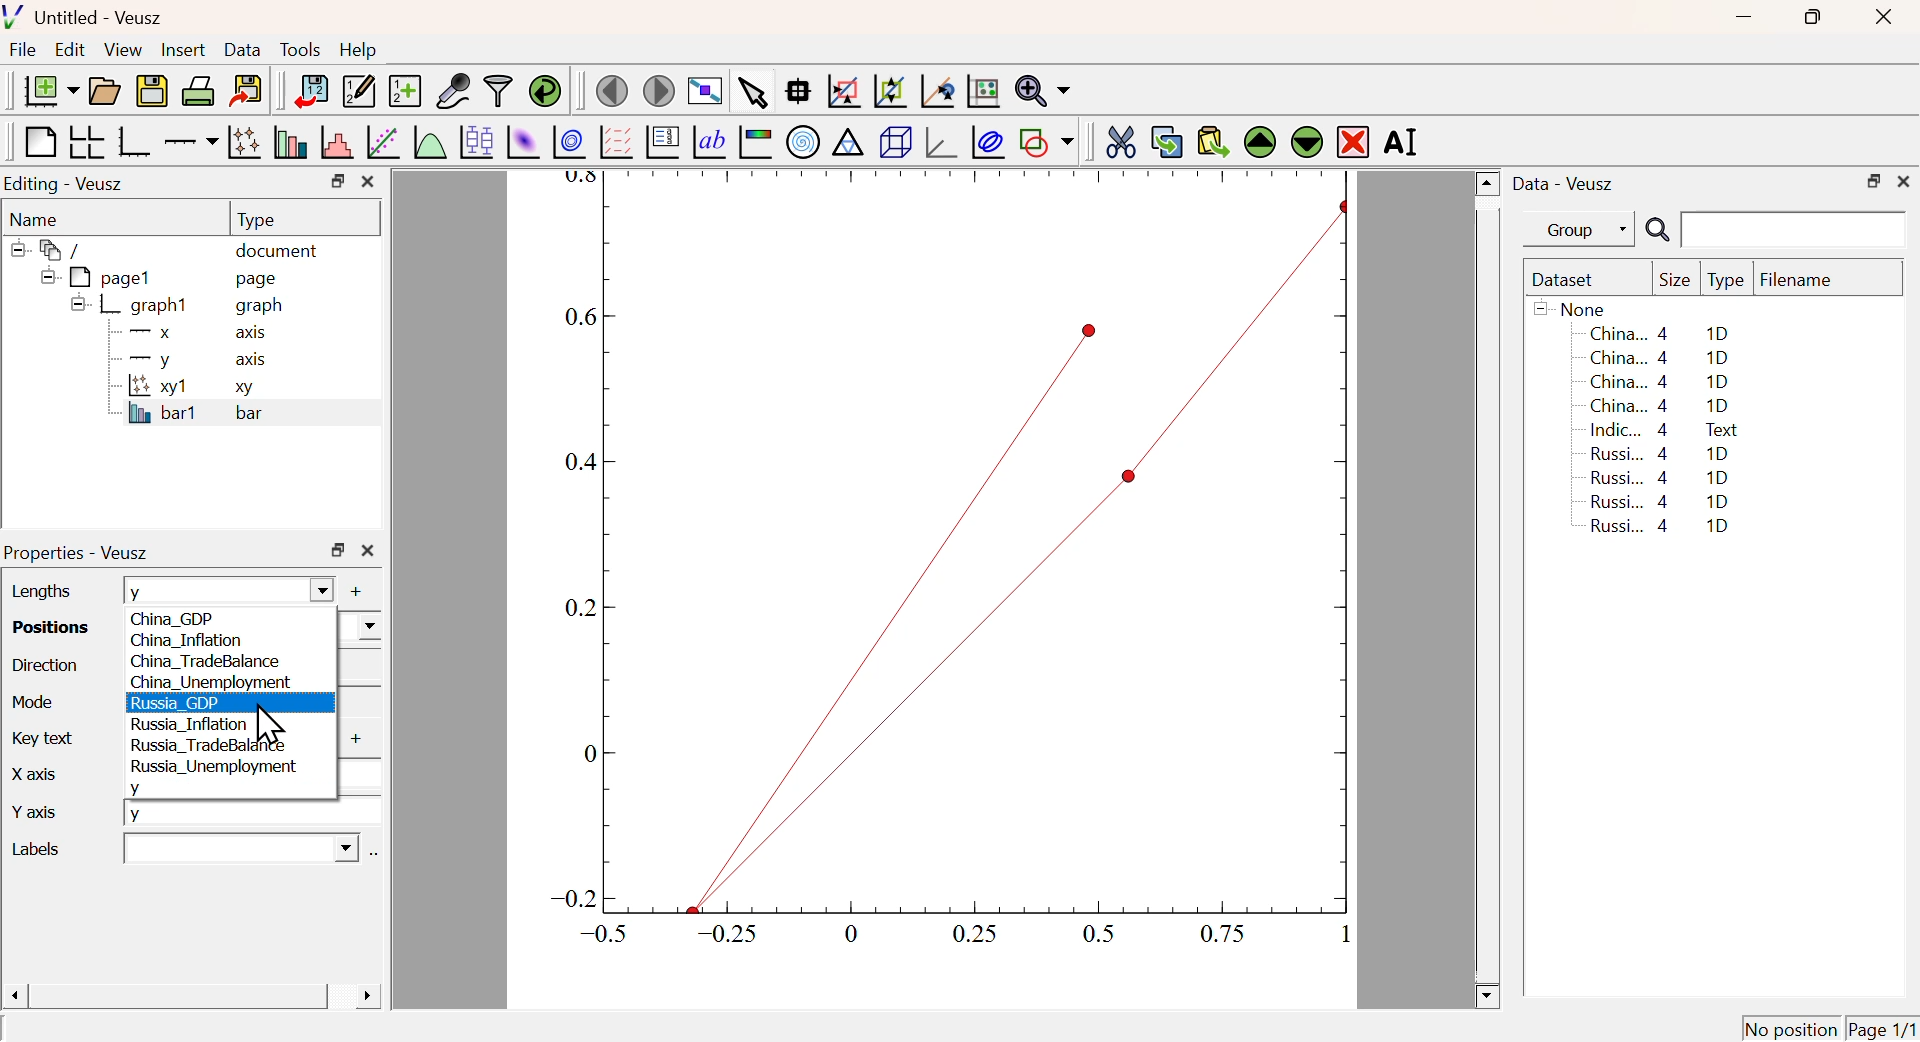 This screenshot has width=1920, height=1042. What do you see at coordinates (1660, 477) in the screenshot?
I see `Russi... 4 1D` at bounding box center [1660, 477].